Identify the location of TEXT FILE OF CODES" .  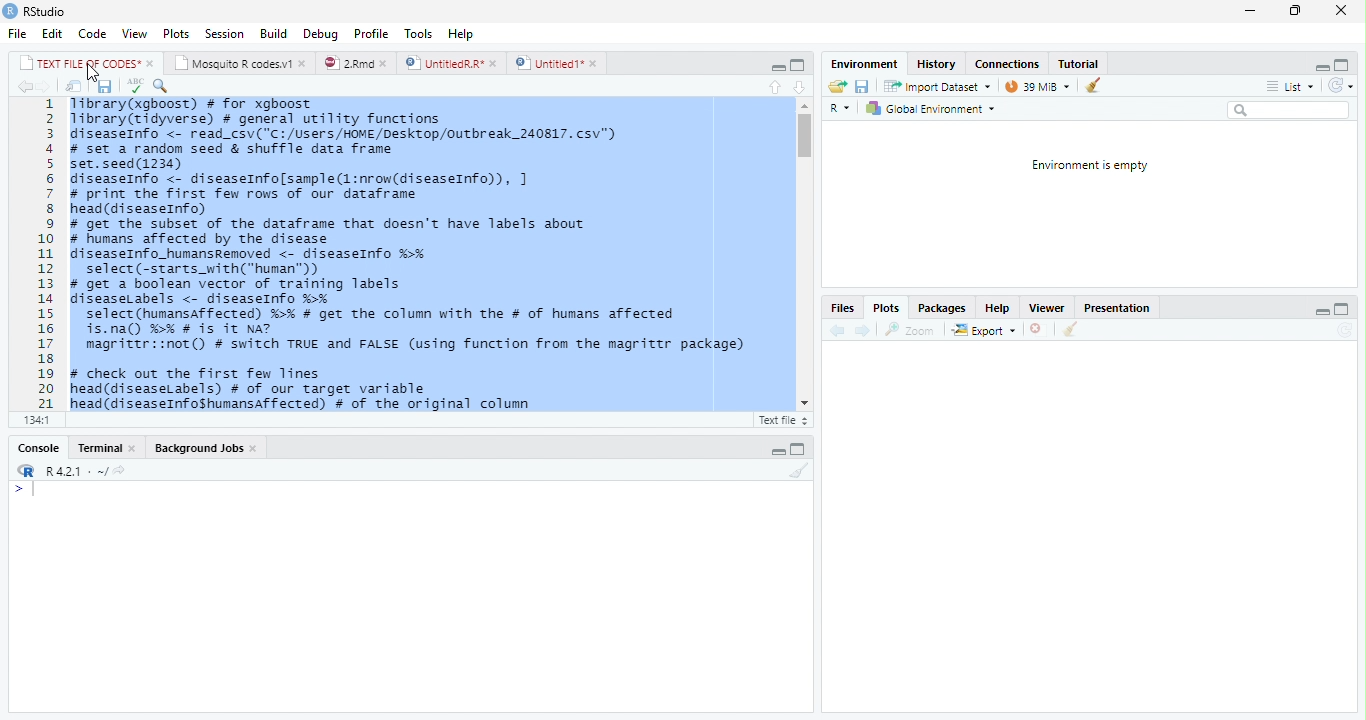
(86, 63).